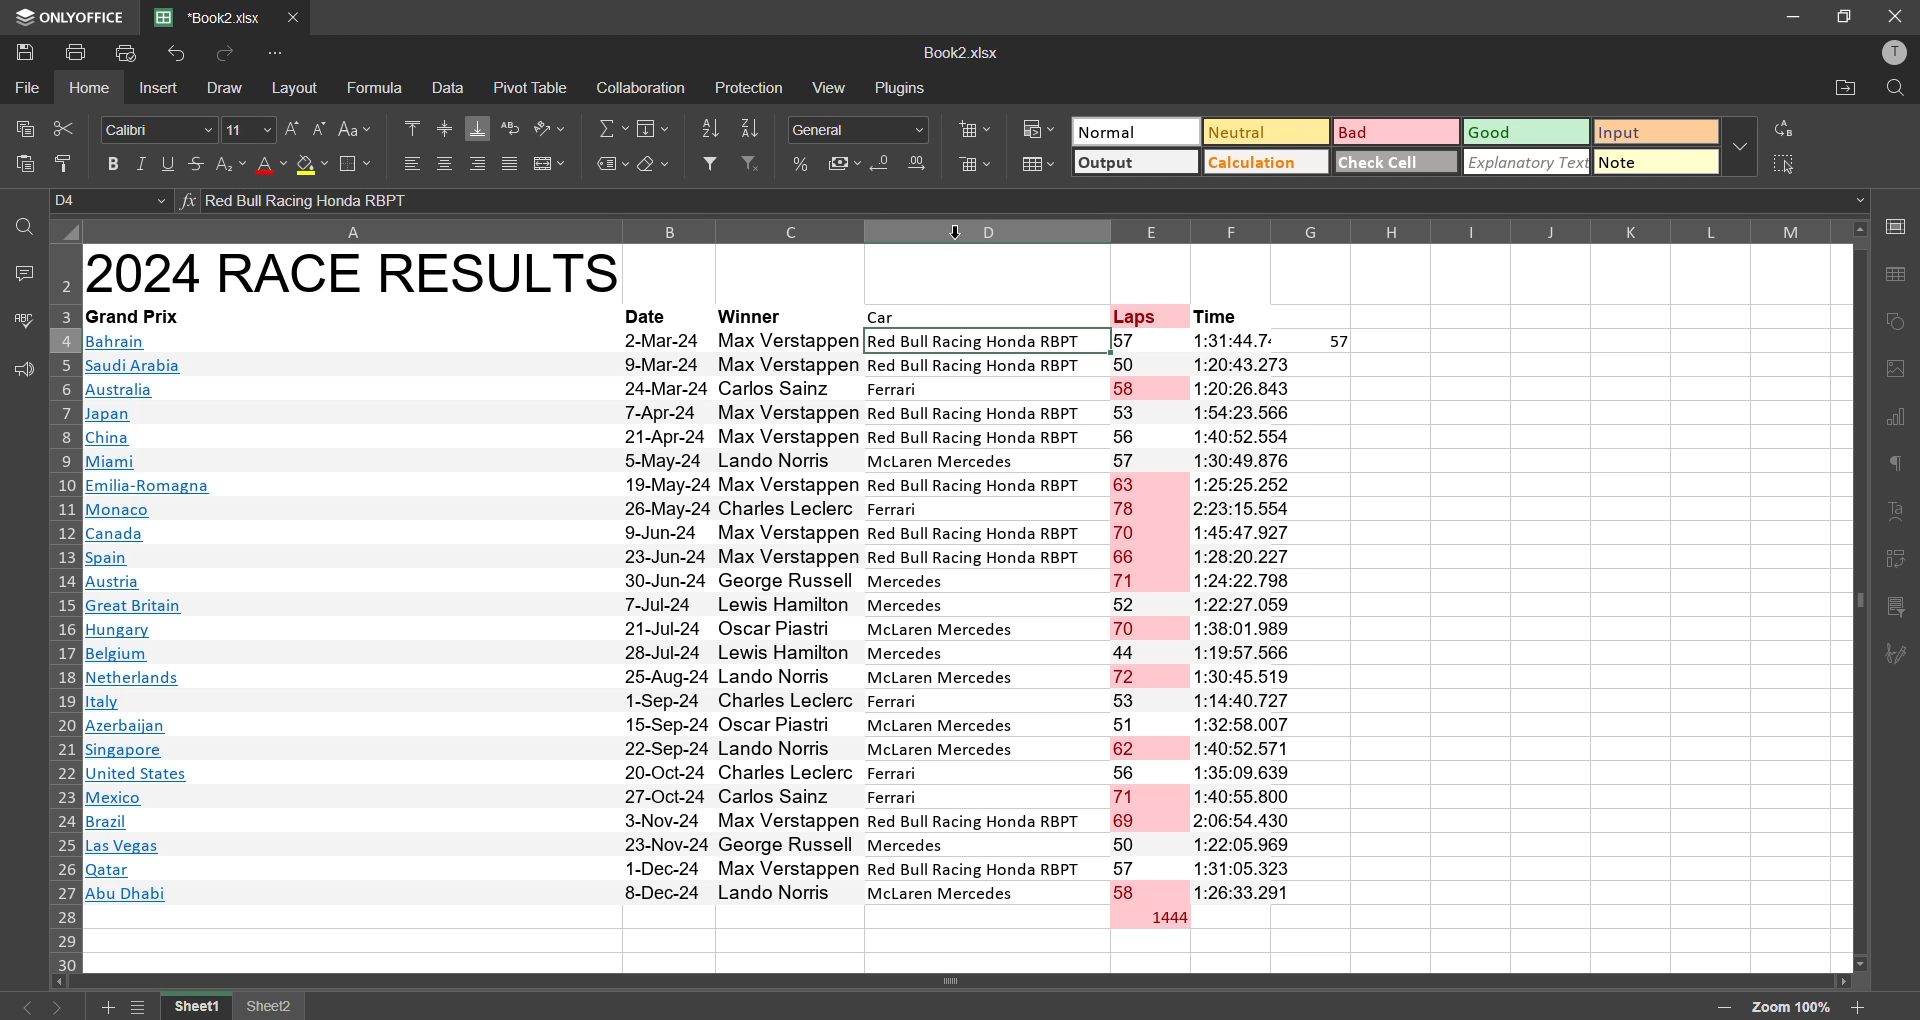  I want to click on view, so click(833, 86).